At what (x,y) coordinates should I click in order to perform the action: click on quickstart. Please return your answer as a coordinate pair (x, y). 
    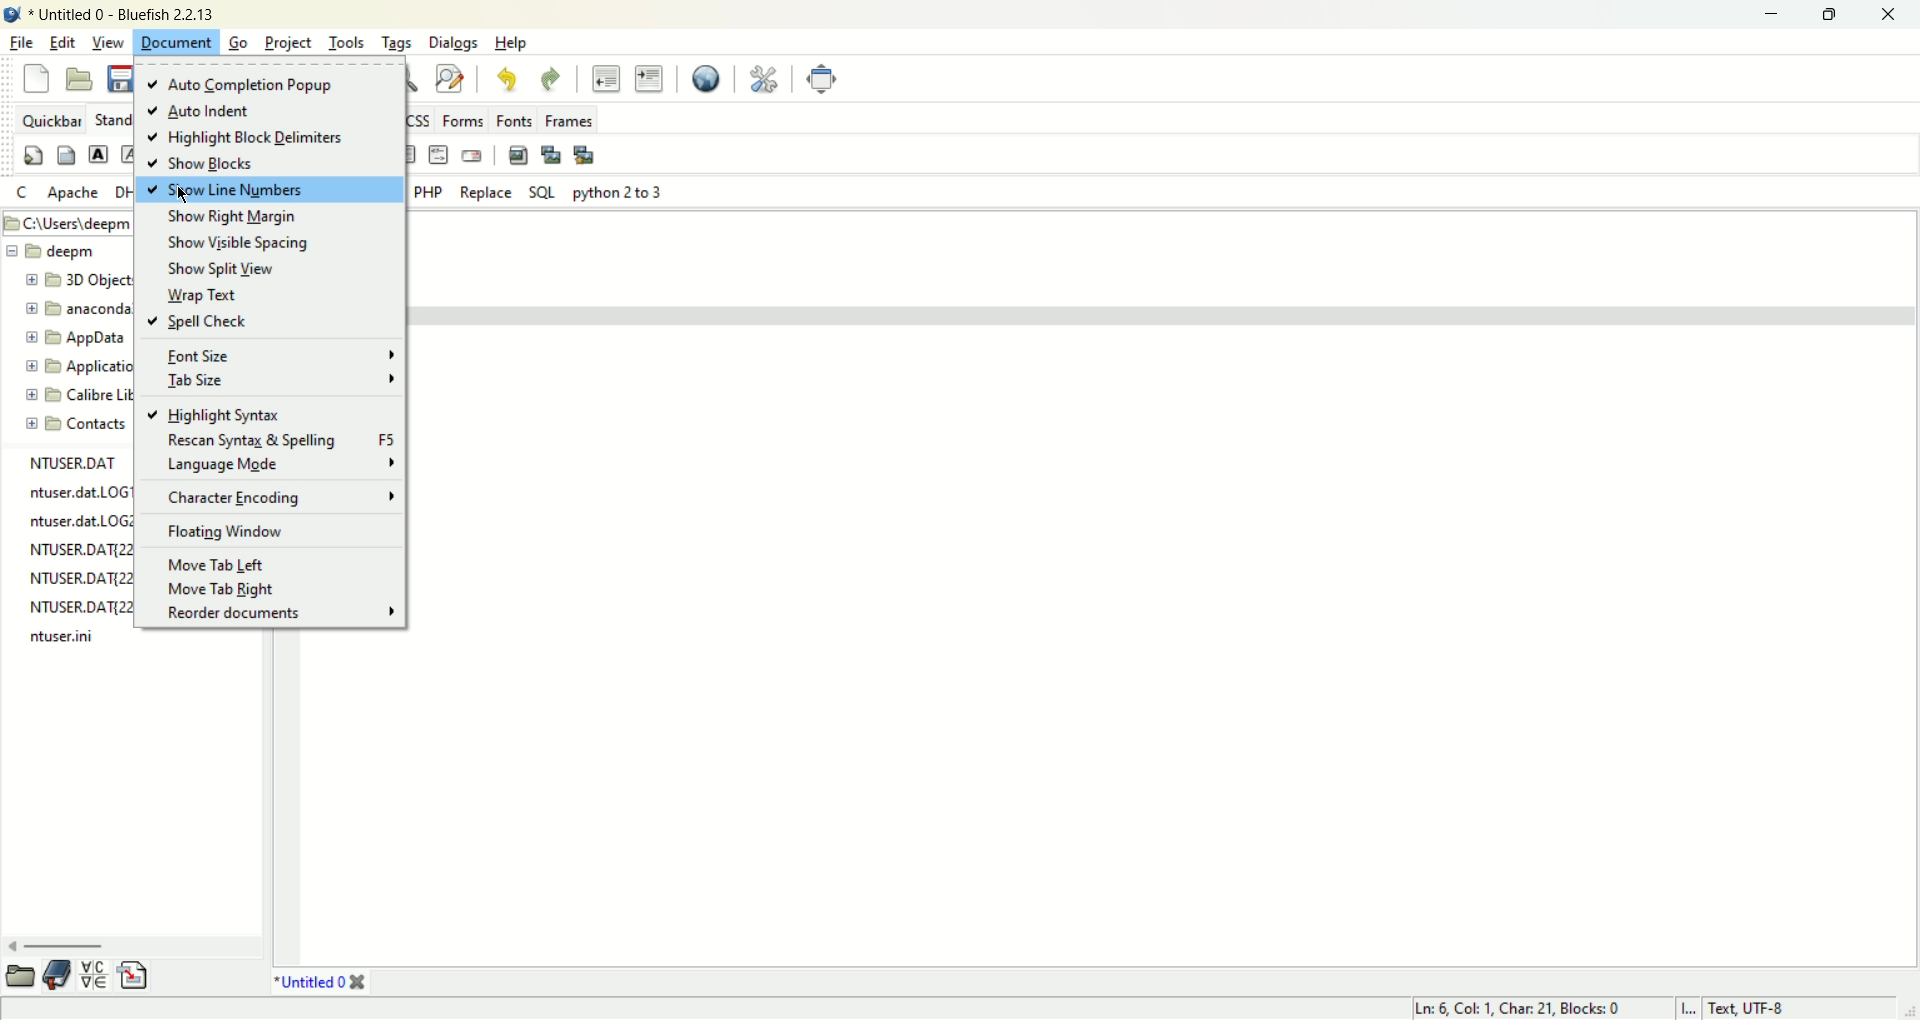
    Looking at the image, I should click on (31, 156).